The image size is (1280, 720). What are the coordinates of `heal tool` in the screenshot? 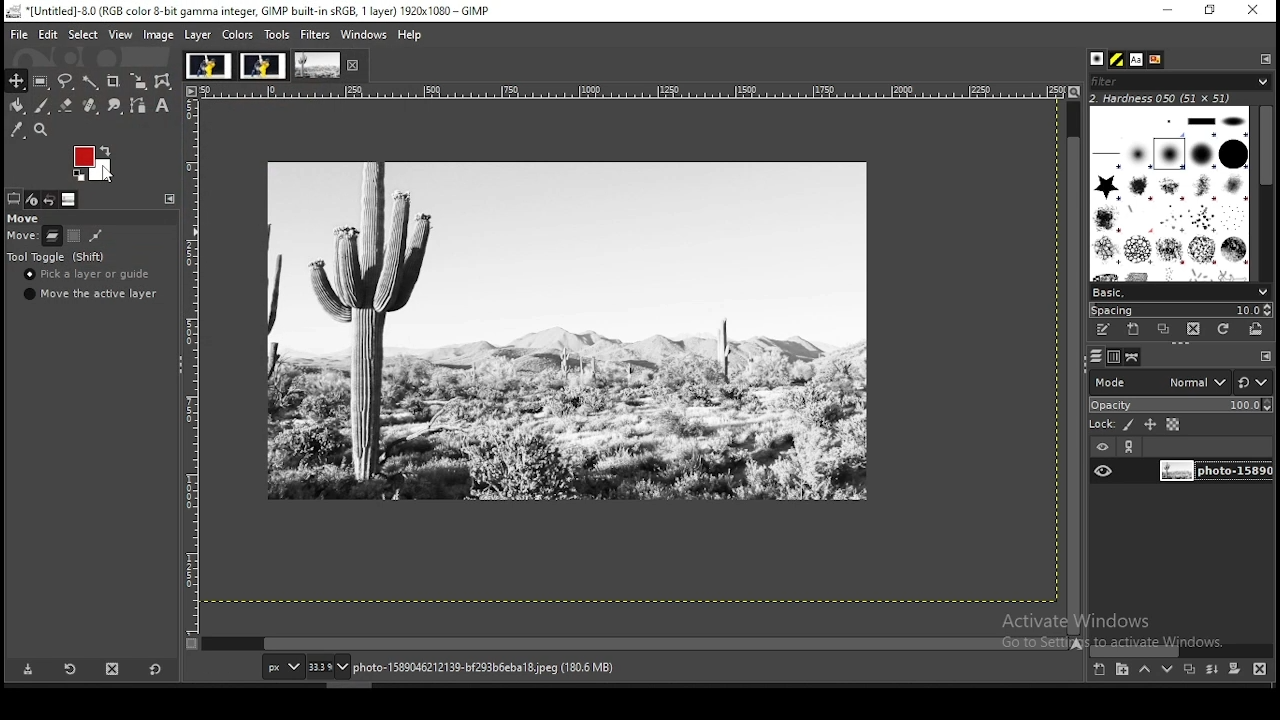 It's located at (93, 105).